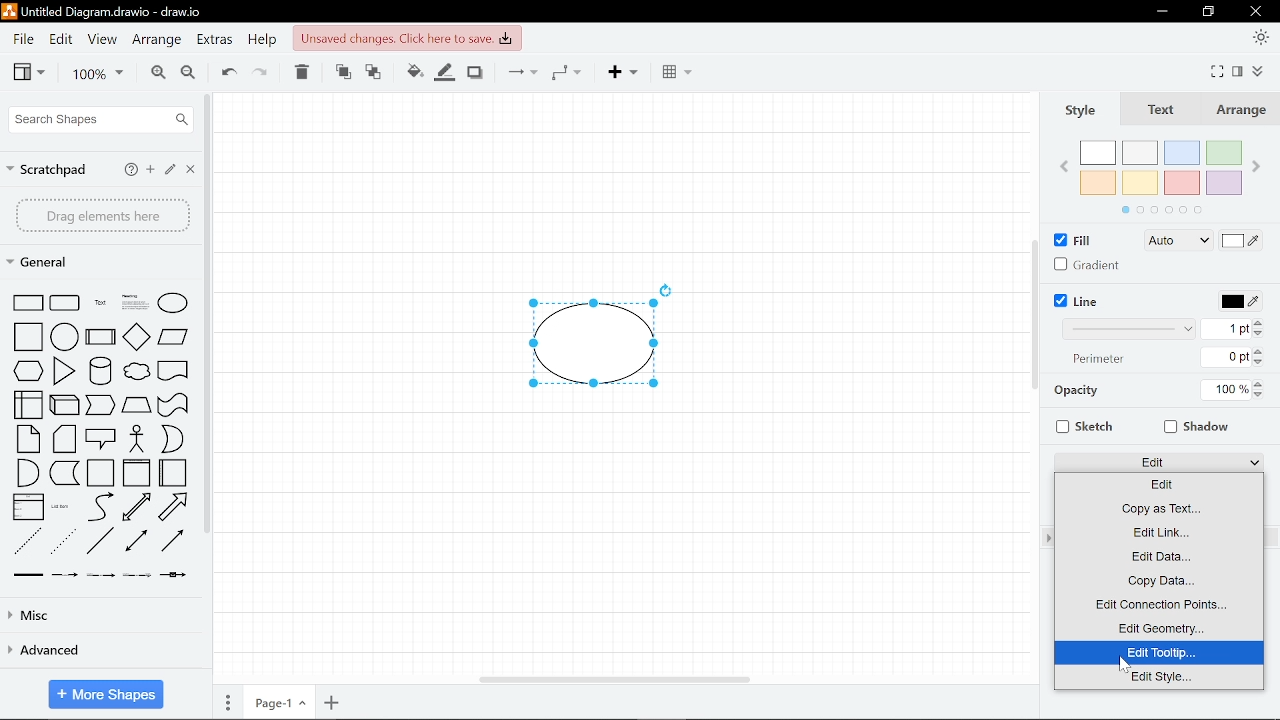 This screenshot has height=720, width=1280. Describe the element at coordinates (342, 72) in the screenshot. I see `To front` at that location.